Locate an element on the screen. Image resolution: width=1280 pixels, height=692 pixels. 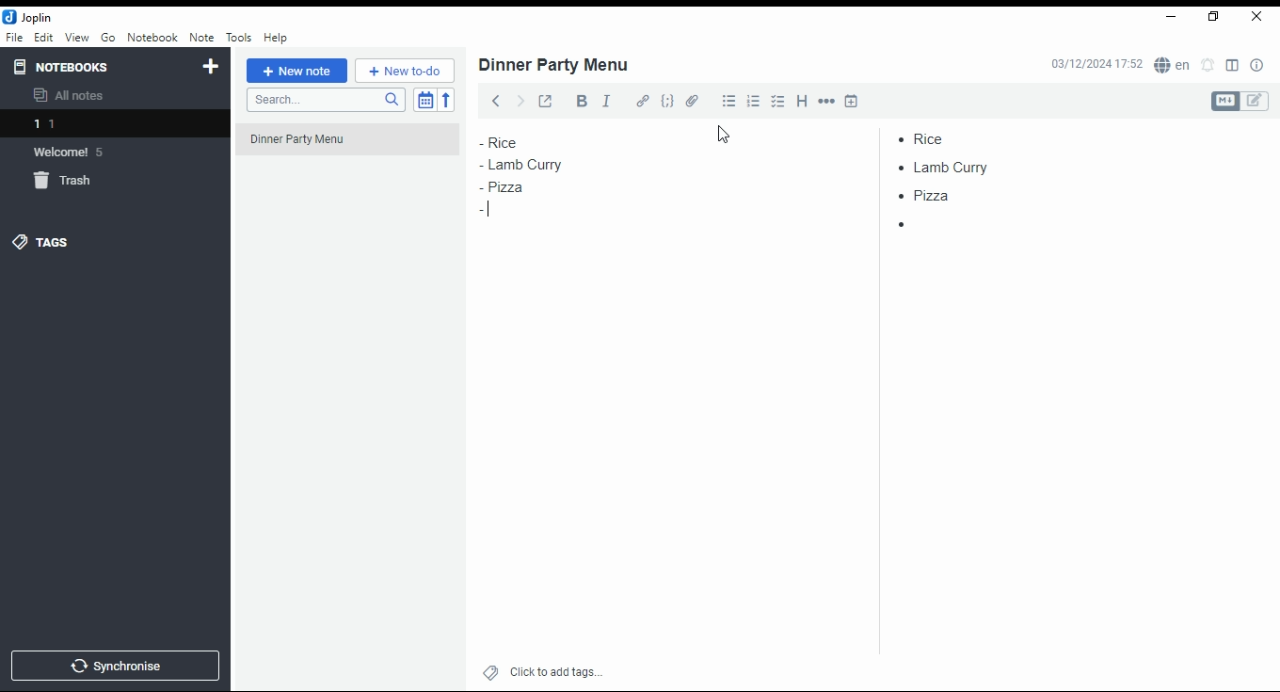
dinner party menu is located at coordinates (353, 146).